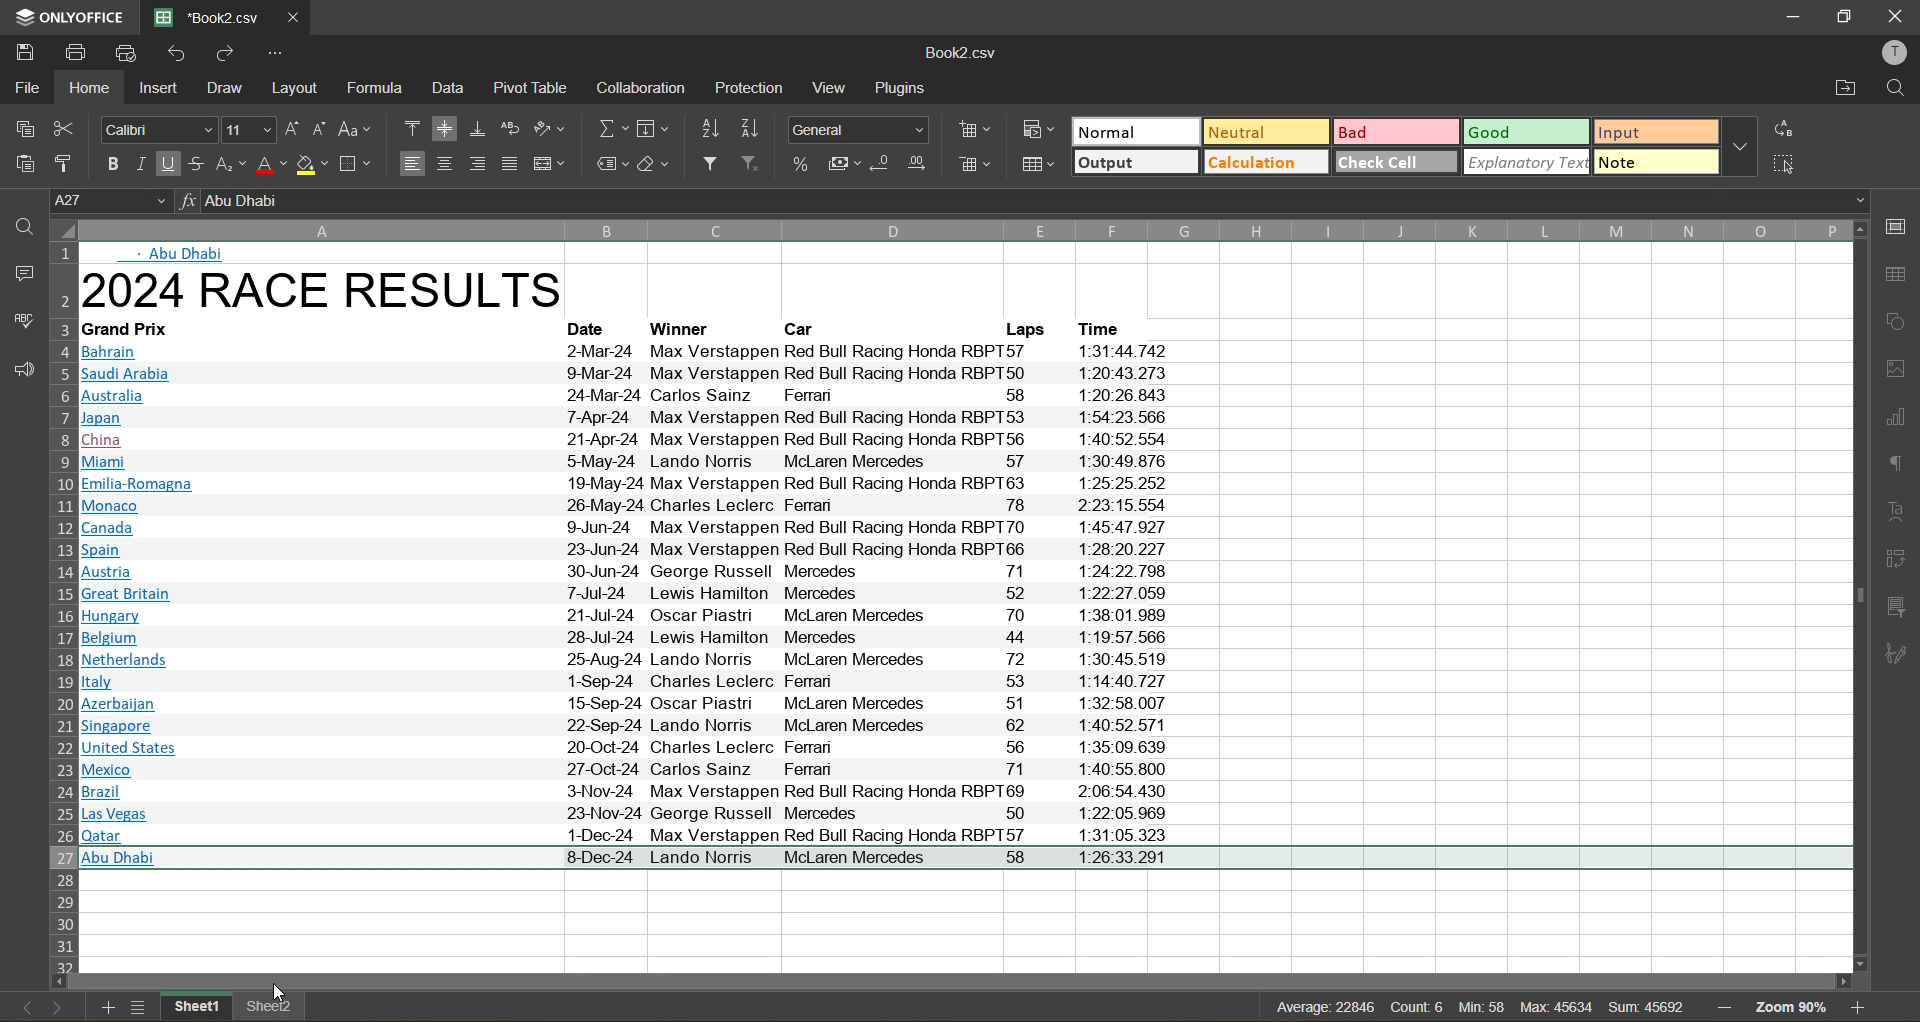 This screenshot has width=1920, height=1022. Describe the element at coordinates (1044, 169) in the screenshot. I see `format as table` at that location.